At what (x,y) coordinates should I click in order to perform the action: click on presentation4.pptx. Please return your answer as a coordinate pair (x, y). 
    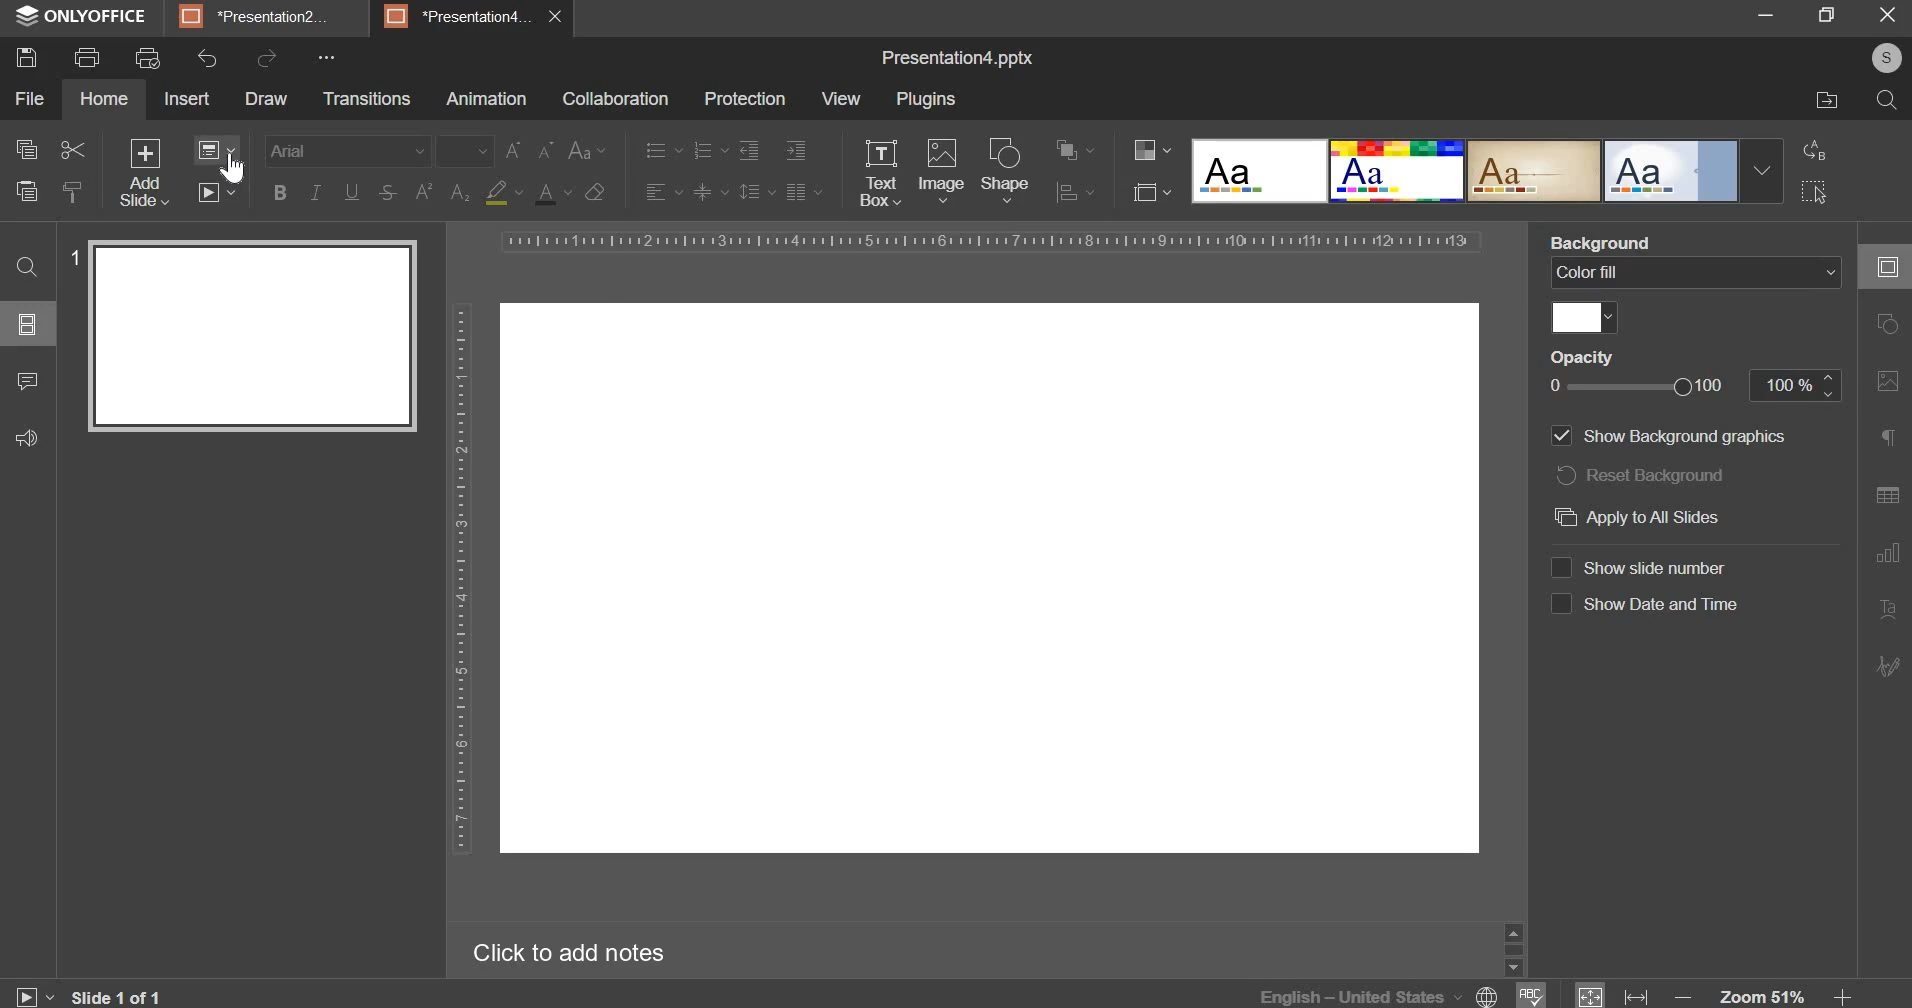
    Looking at the image, I should click on (953, 58).